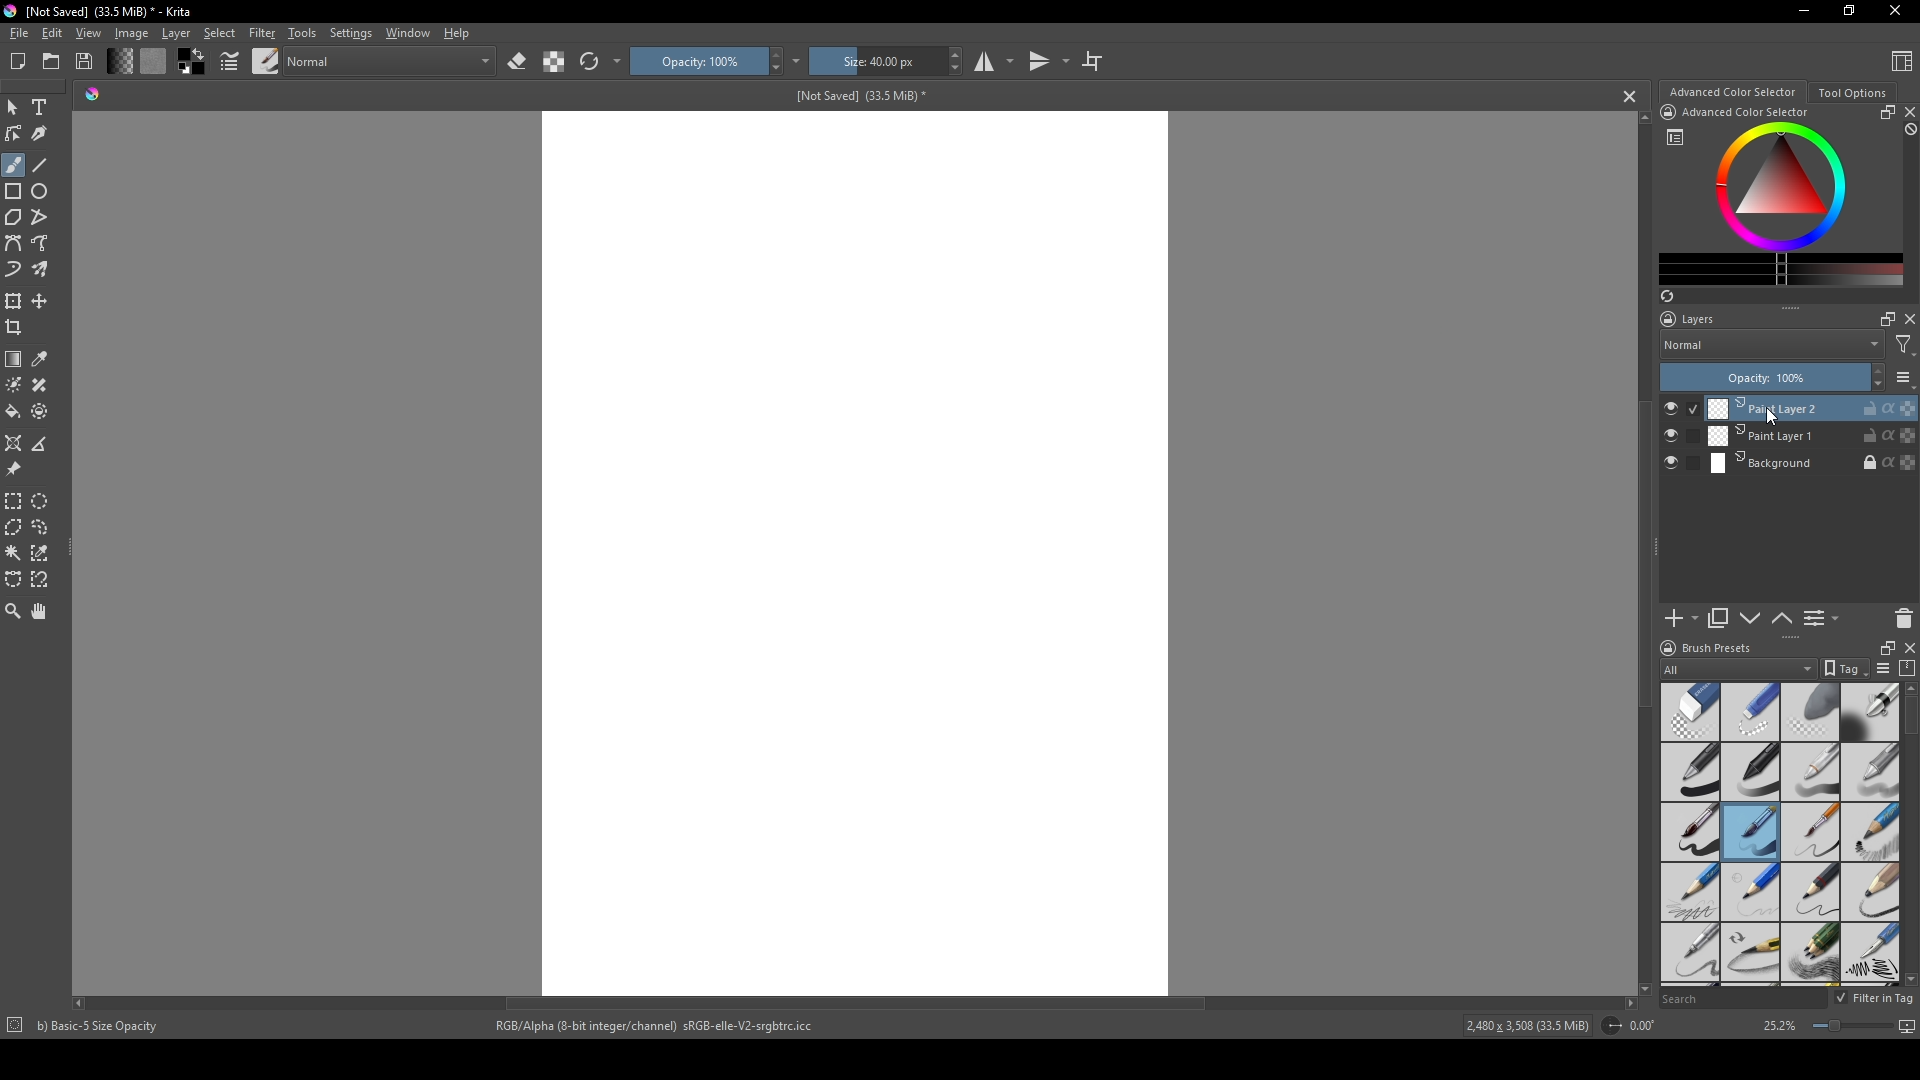  What do you see at coordinates (14, 192) in the screenshot?
I see `rectangle` at bounding box center [14, 192].